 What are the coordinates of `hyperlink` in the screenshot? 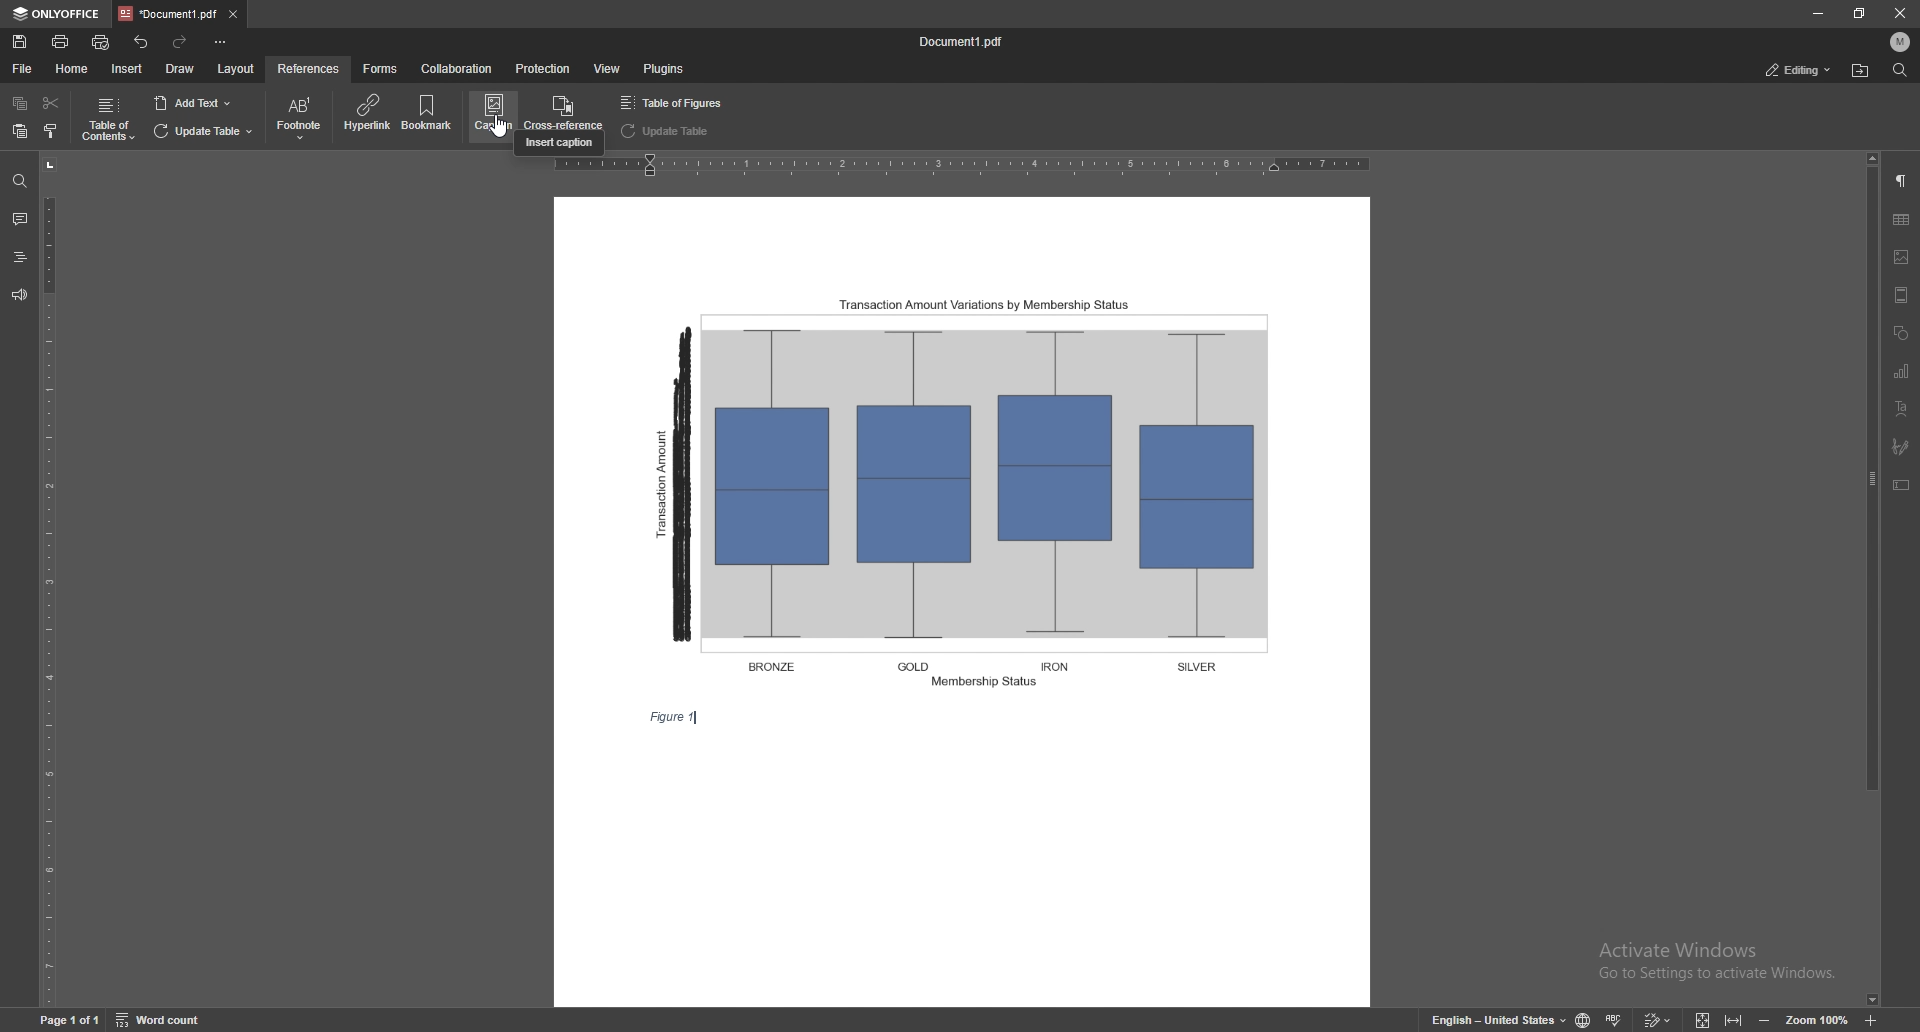 It's located at (368, 113).